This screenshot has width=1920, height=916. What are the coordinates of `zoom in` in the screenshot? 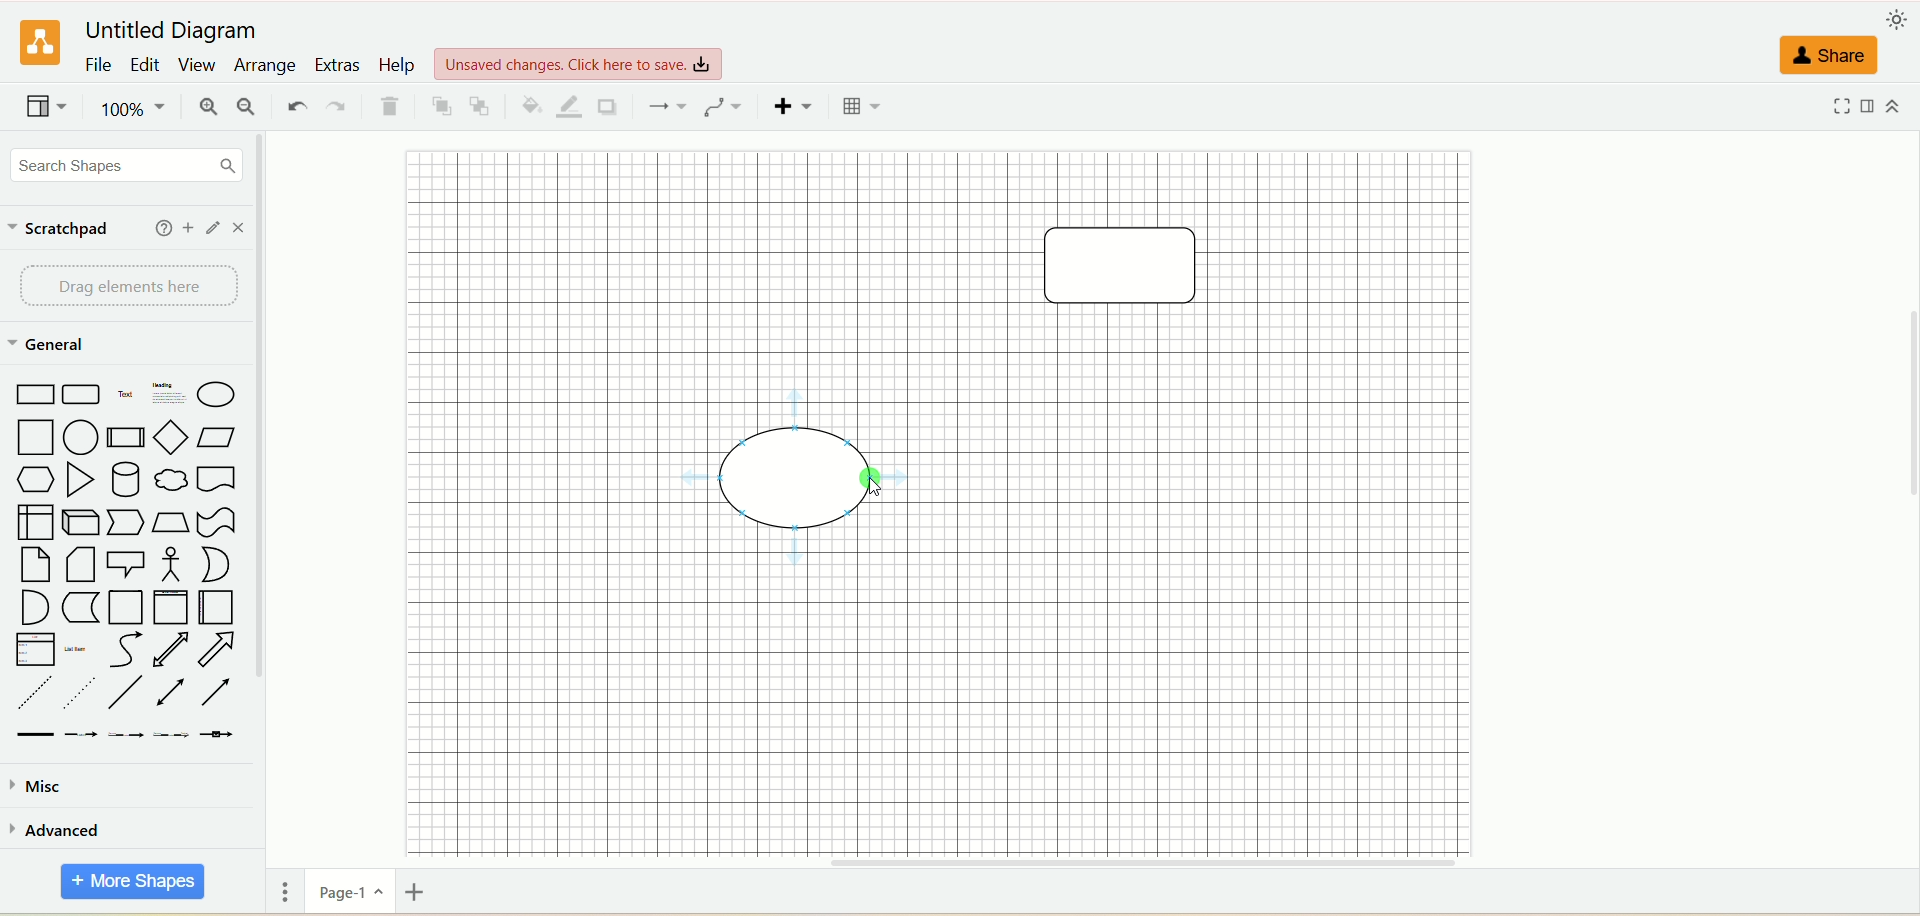 It's located at (211, 109).